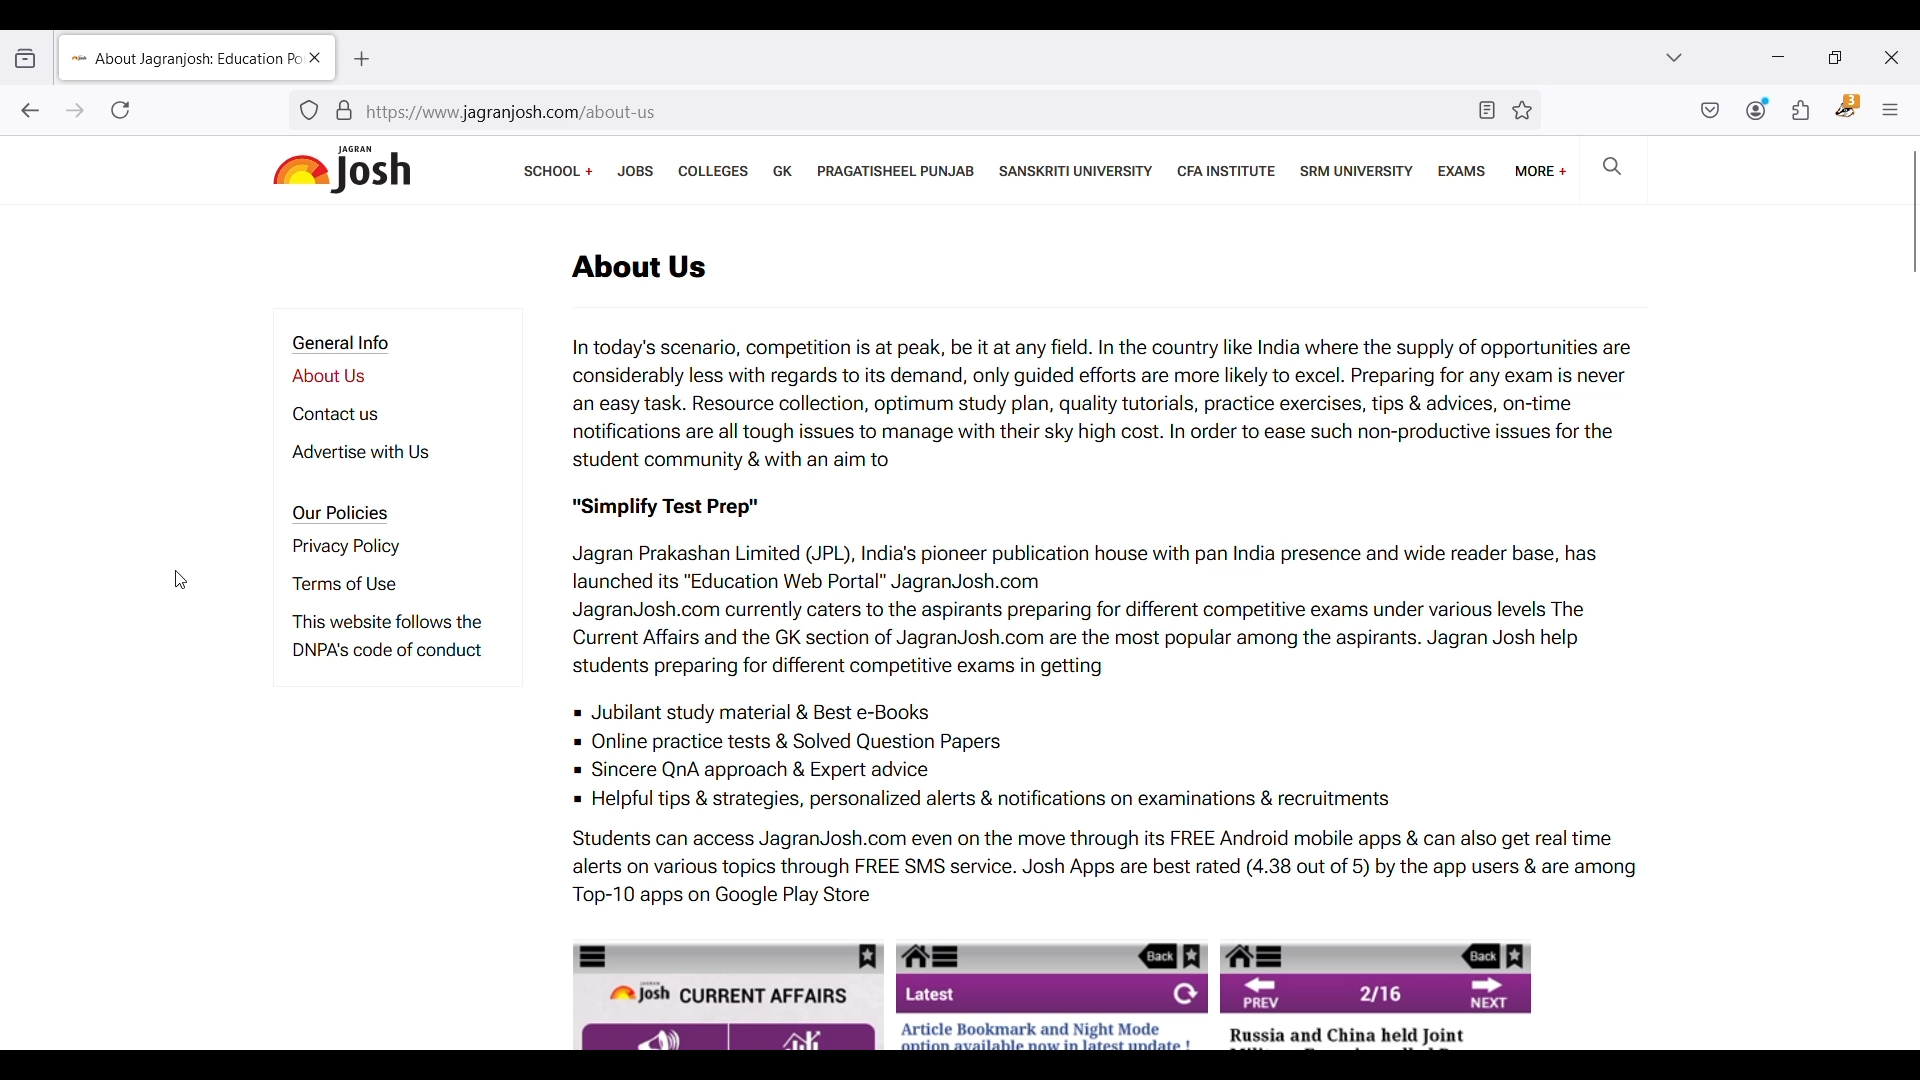 Image resolution: width=1920 pixels, height=1080 pixels. I want to click on Reload current page, so click(120, 110).